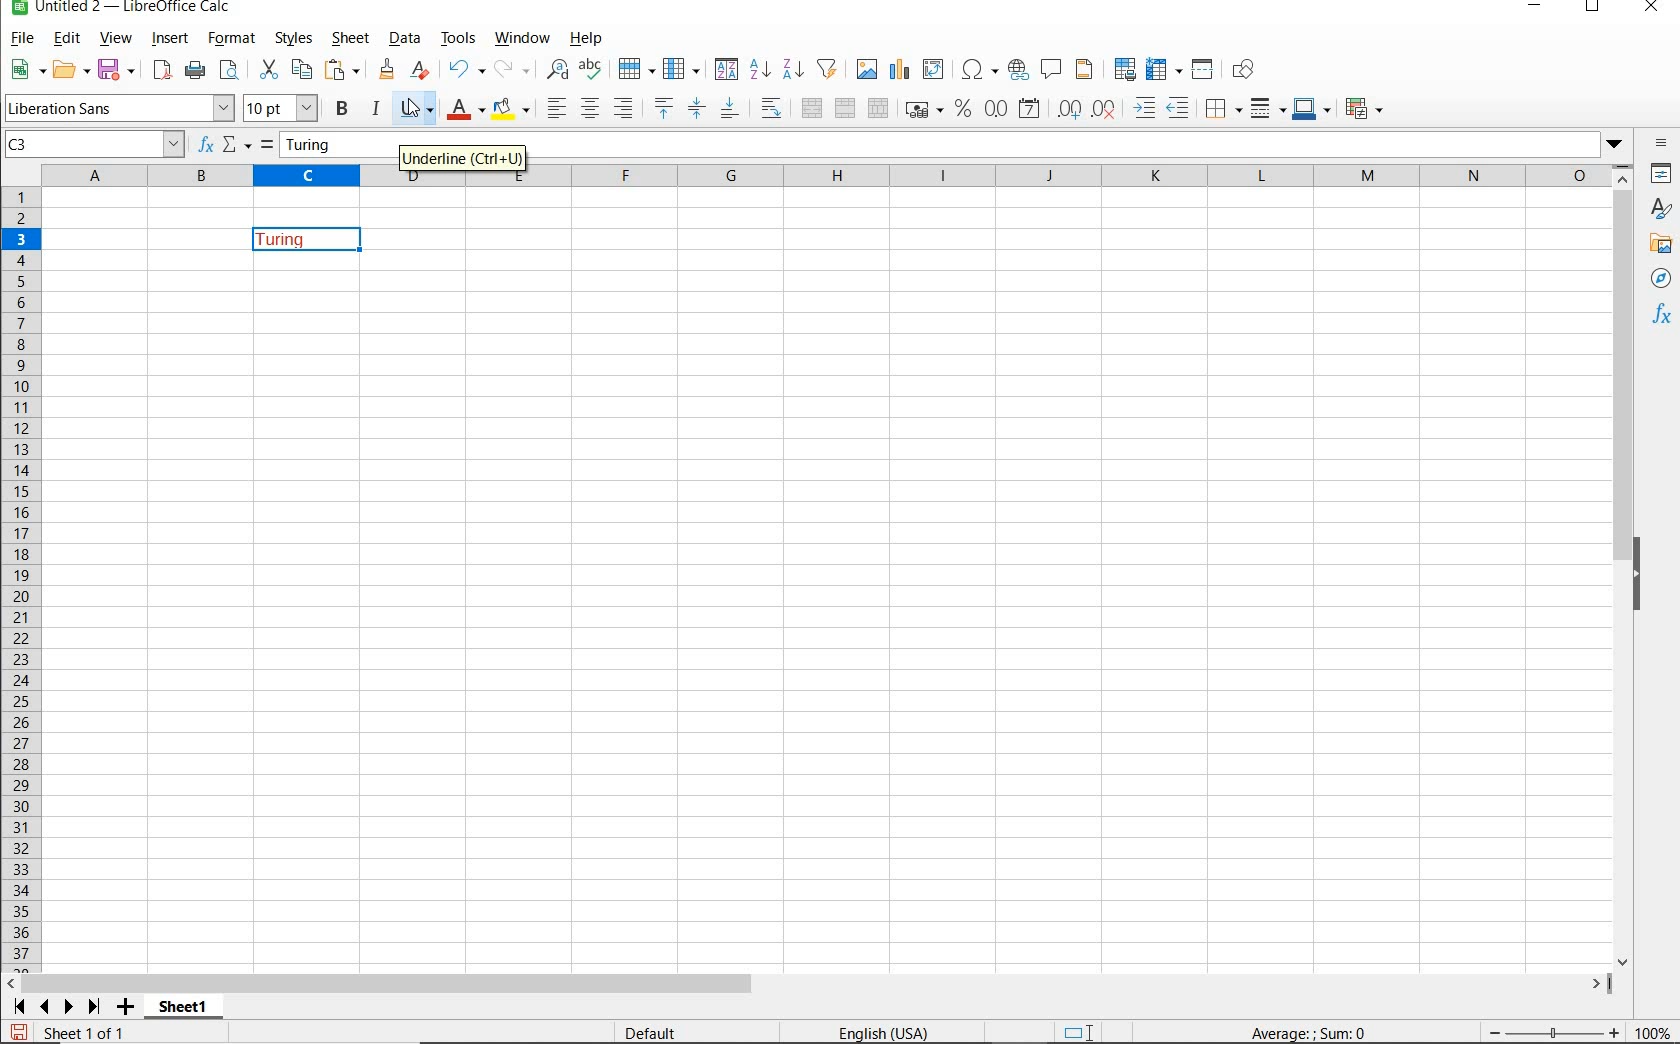 This screenshot has width=1680, height=1044. What do you see at coordinates (465, 110) in the screenshot?
I see `FONT COLOR` at bounding box center [465, 110].